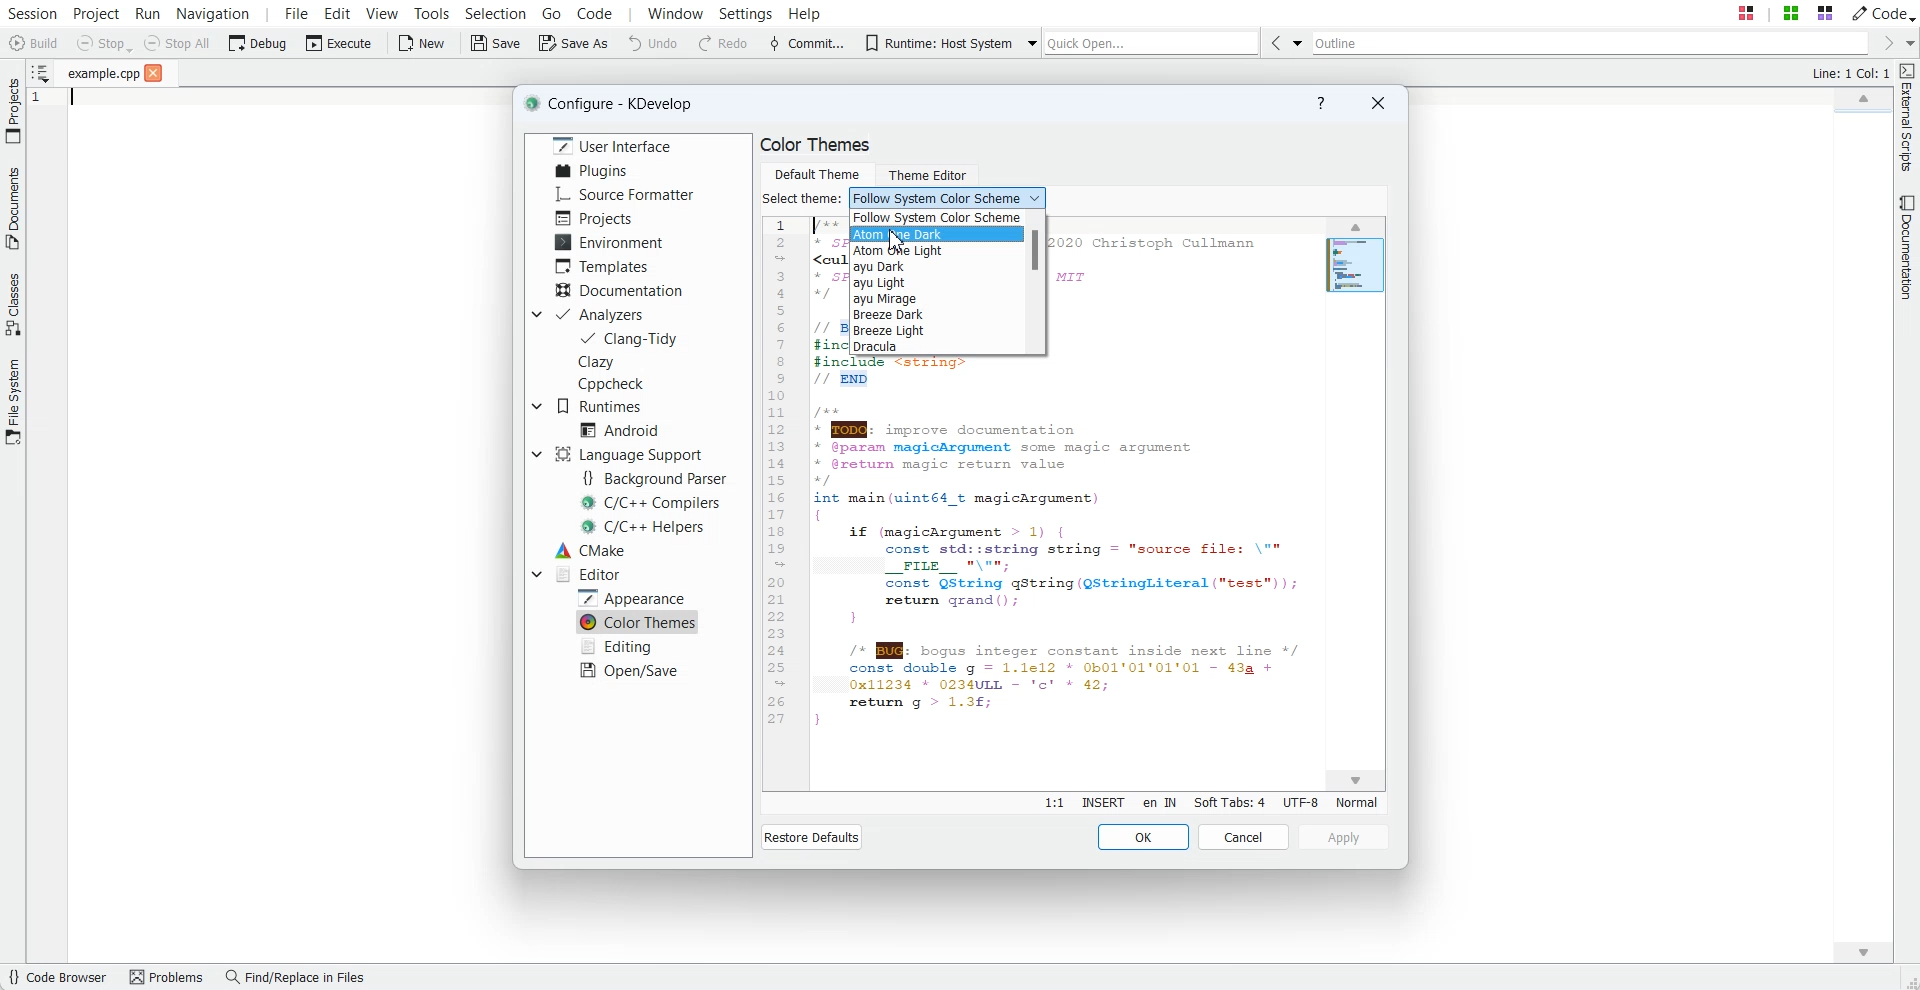 This screenshot has height=990, width=1920. What do you see at coordinates (939, 268) in the screenshot?
I see `ayu Dark` at bounding box center [939, 268].